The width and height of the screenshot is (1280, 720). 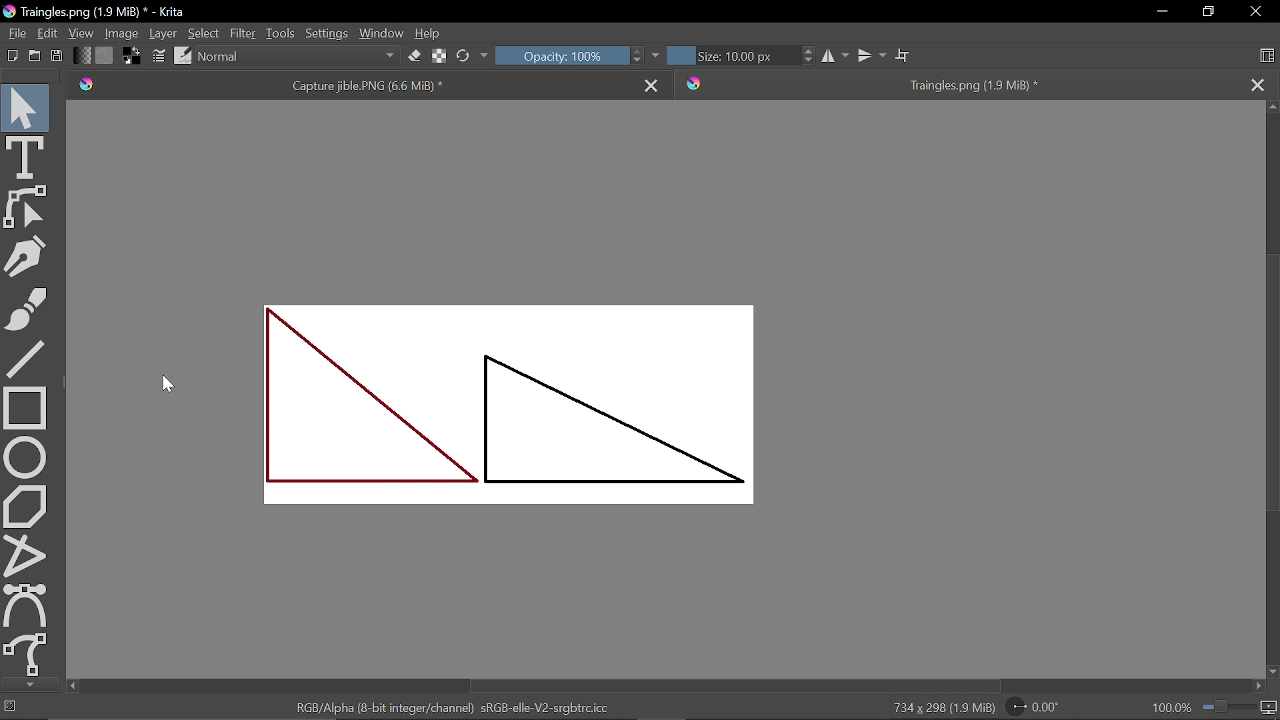 What do you see at coordinates (29, 207) in the screenshot?
I see `Edit shapes tool` at bounding box center [29, 207].